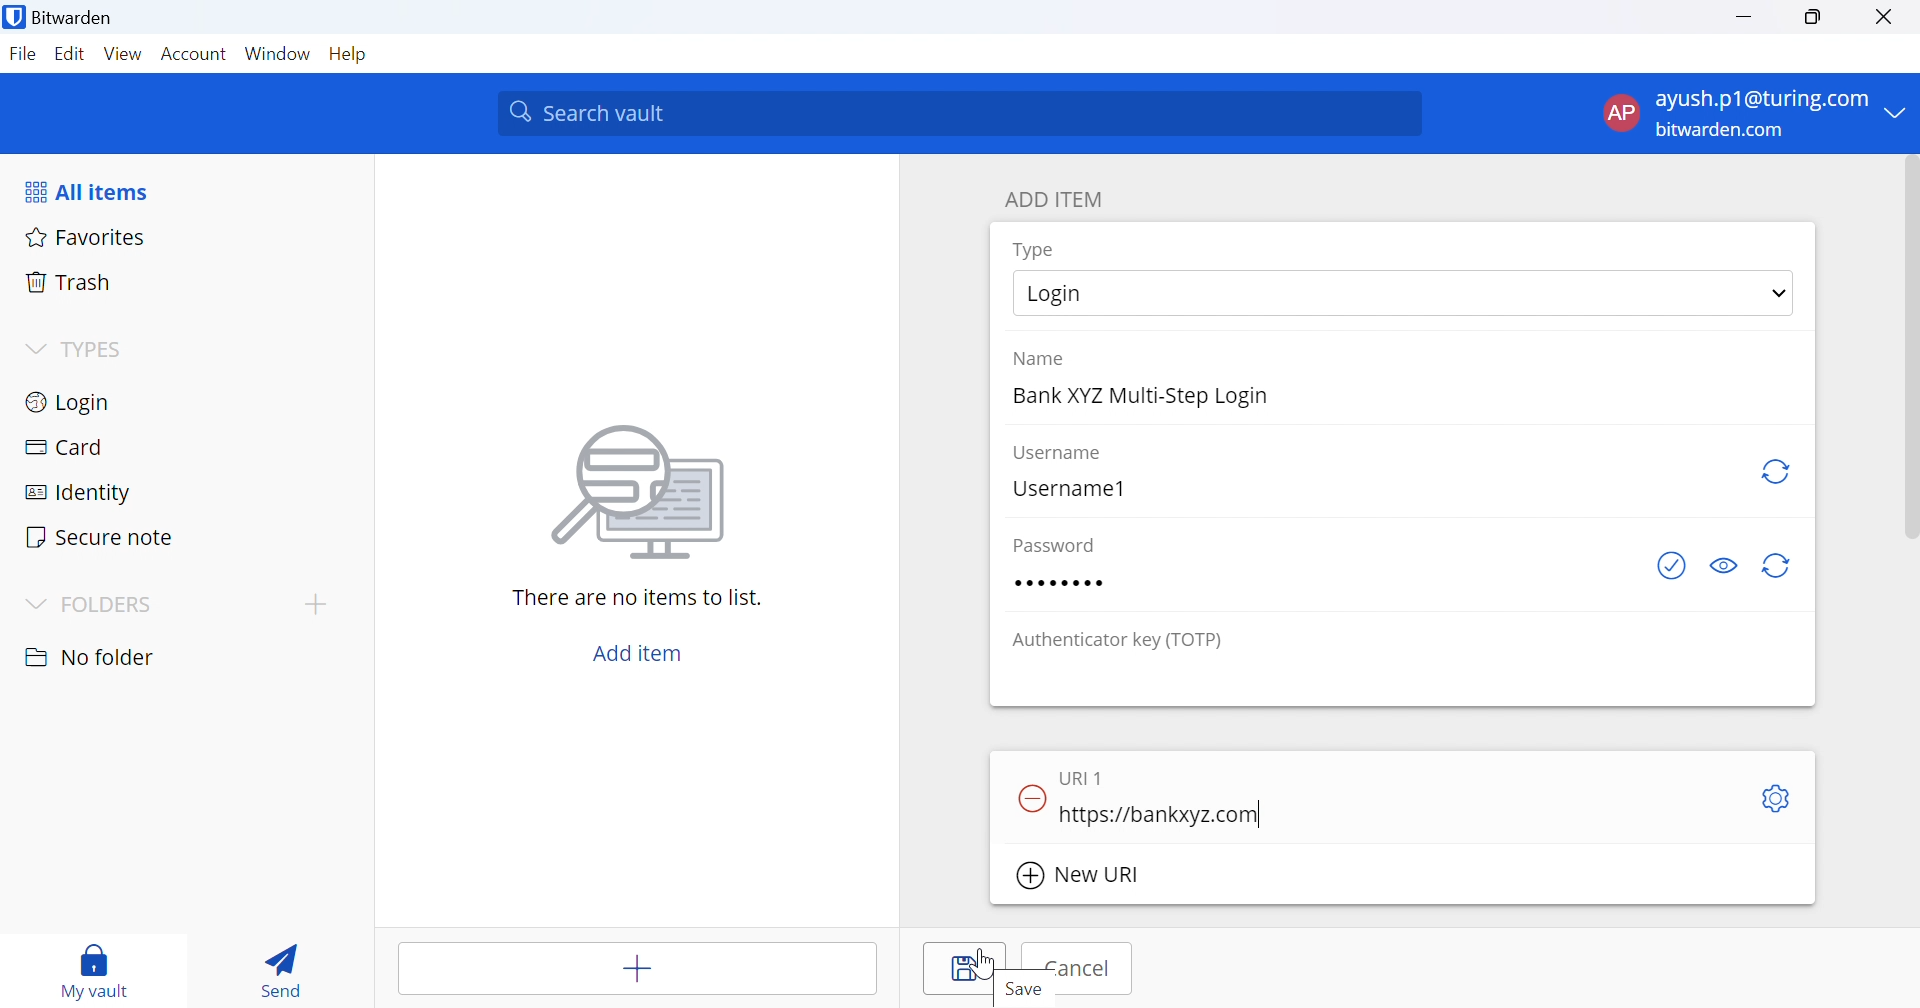  Describe the element at coordinates (1619, 112) in the screenshot. I see `AP` at that location.